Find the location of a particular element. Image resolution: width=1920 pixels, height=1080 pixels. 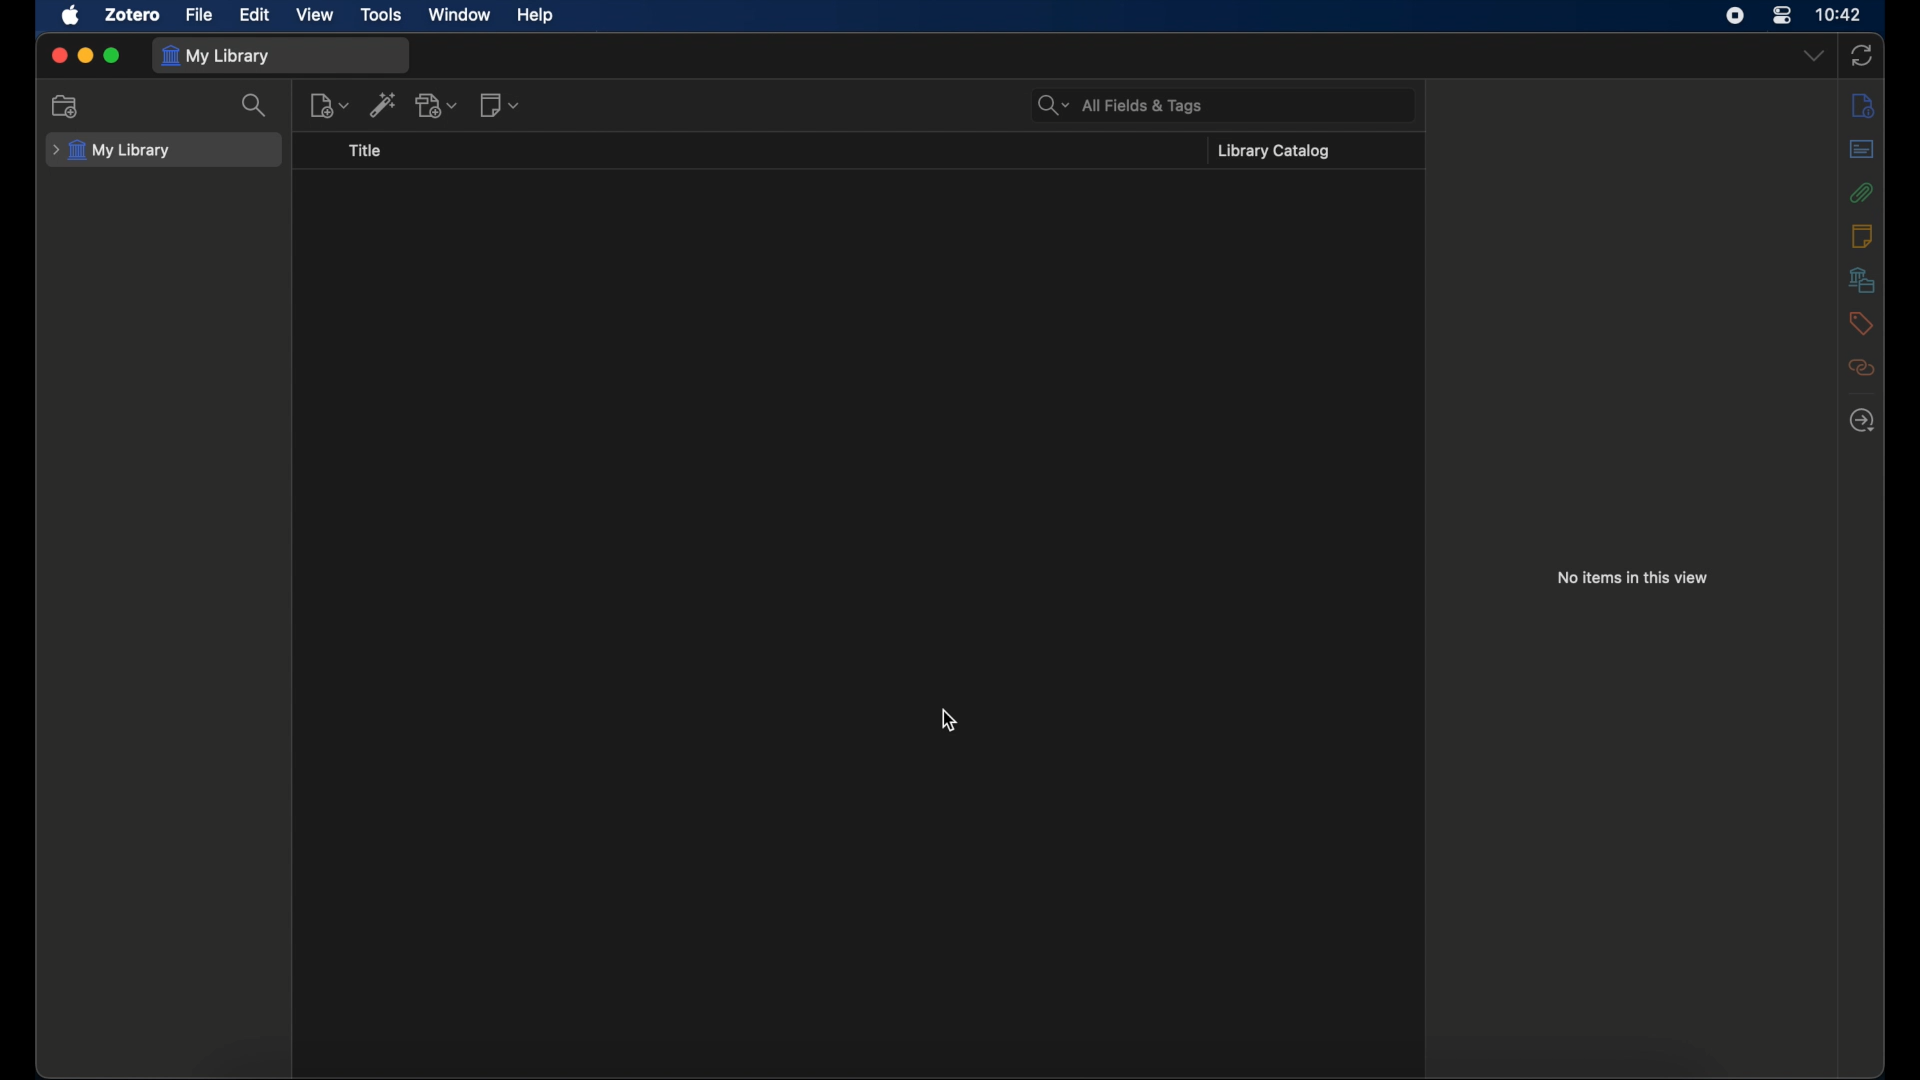

minimize is located at coordinates (84, 56).